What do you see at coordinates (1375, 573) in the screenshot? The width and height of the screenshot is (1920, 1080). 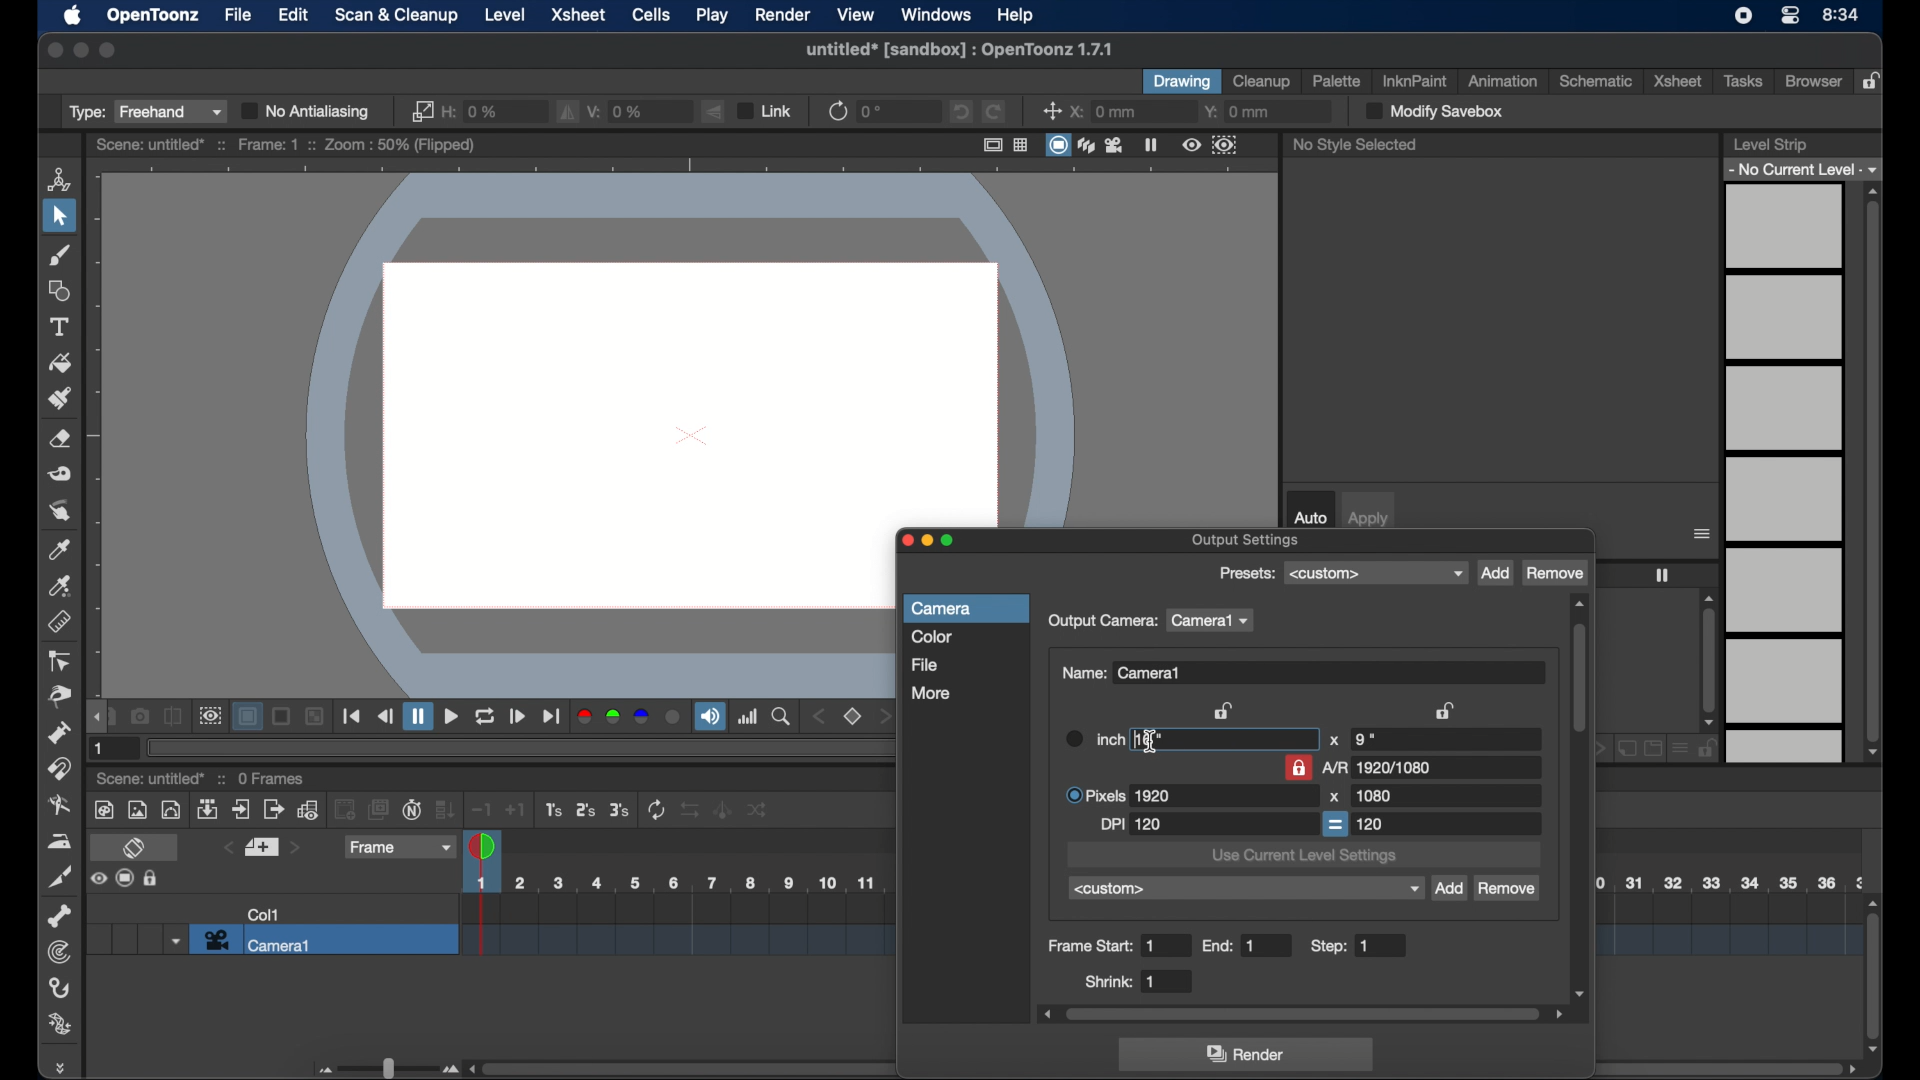 I see `presets` at bounding box center [1375, 573].